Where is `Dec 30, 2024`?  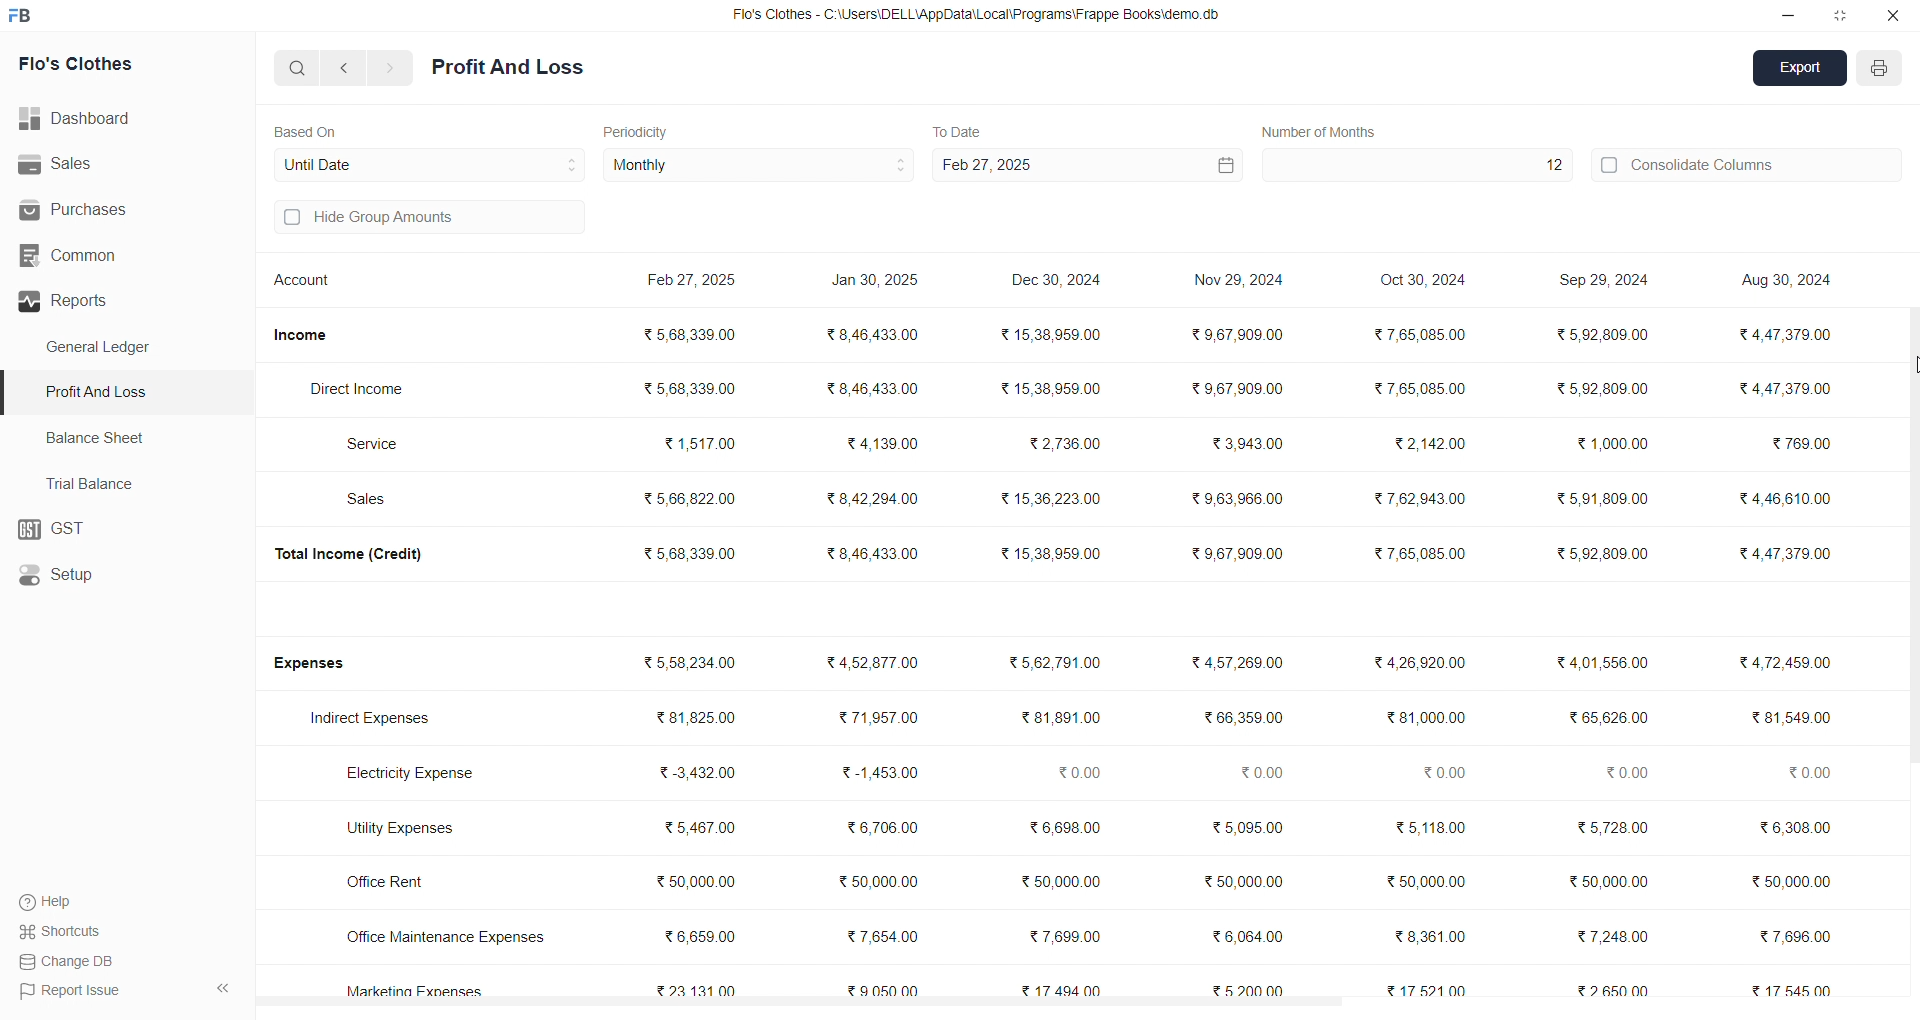
Dec 30, 2024 is located at coordinates (1060, 282).